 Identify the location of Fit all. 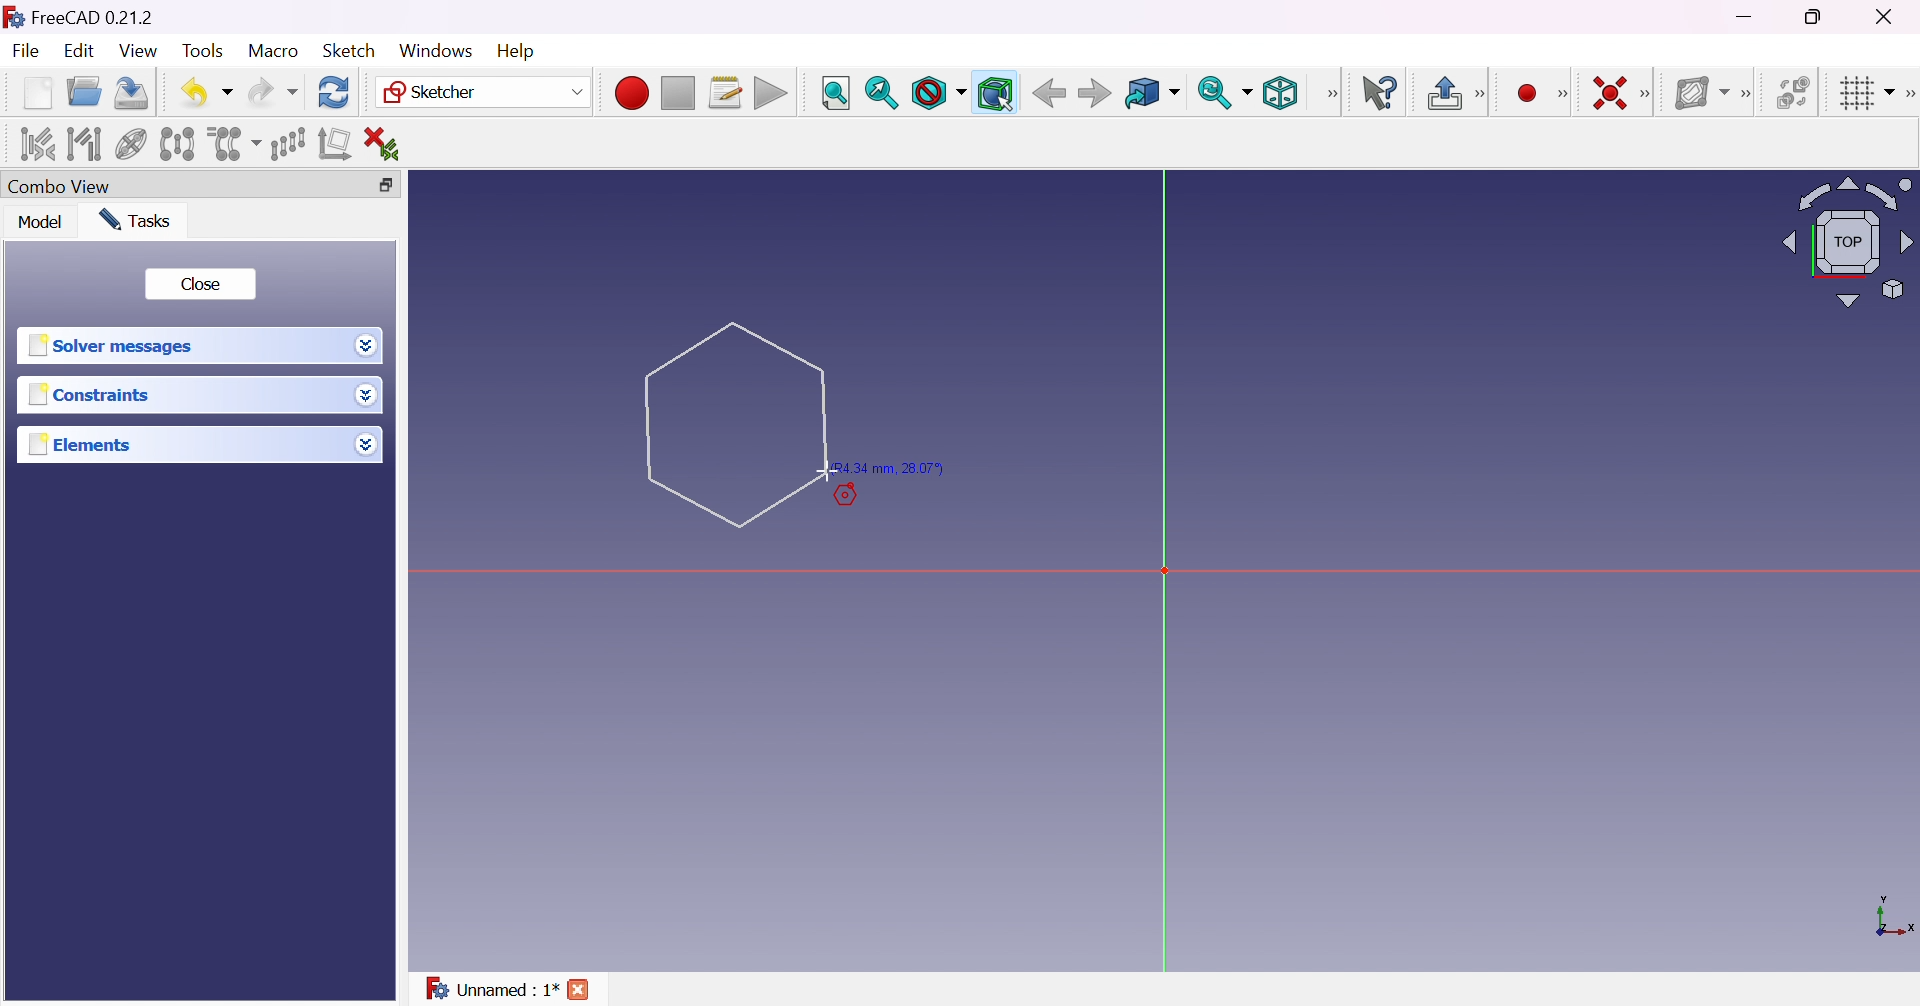
(837, 94).